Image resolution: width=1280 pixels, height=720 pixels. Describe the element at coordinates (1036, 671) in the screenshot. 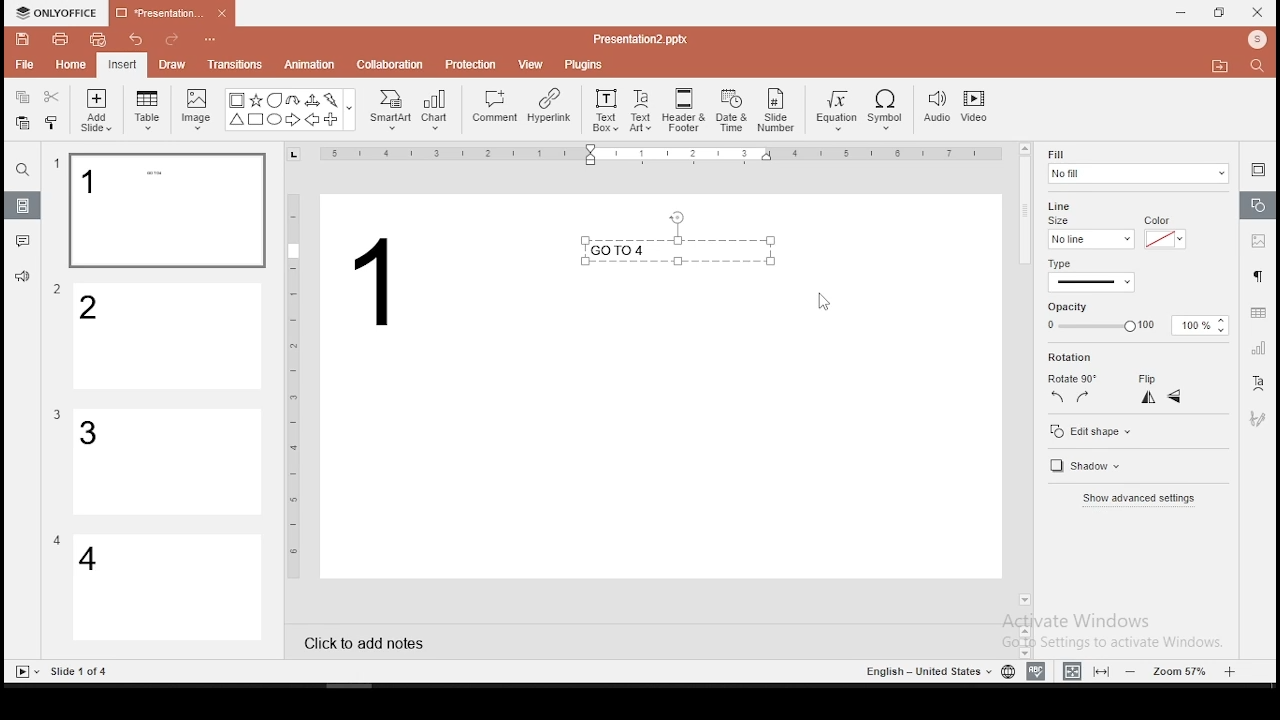

I see `spell check` at that location.